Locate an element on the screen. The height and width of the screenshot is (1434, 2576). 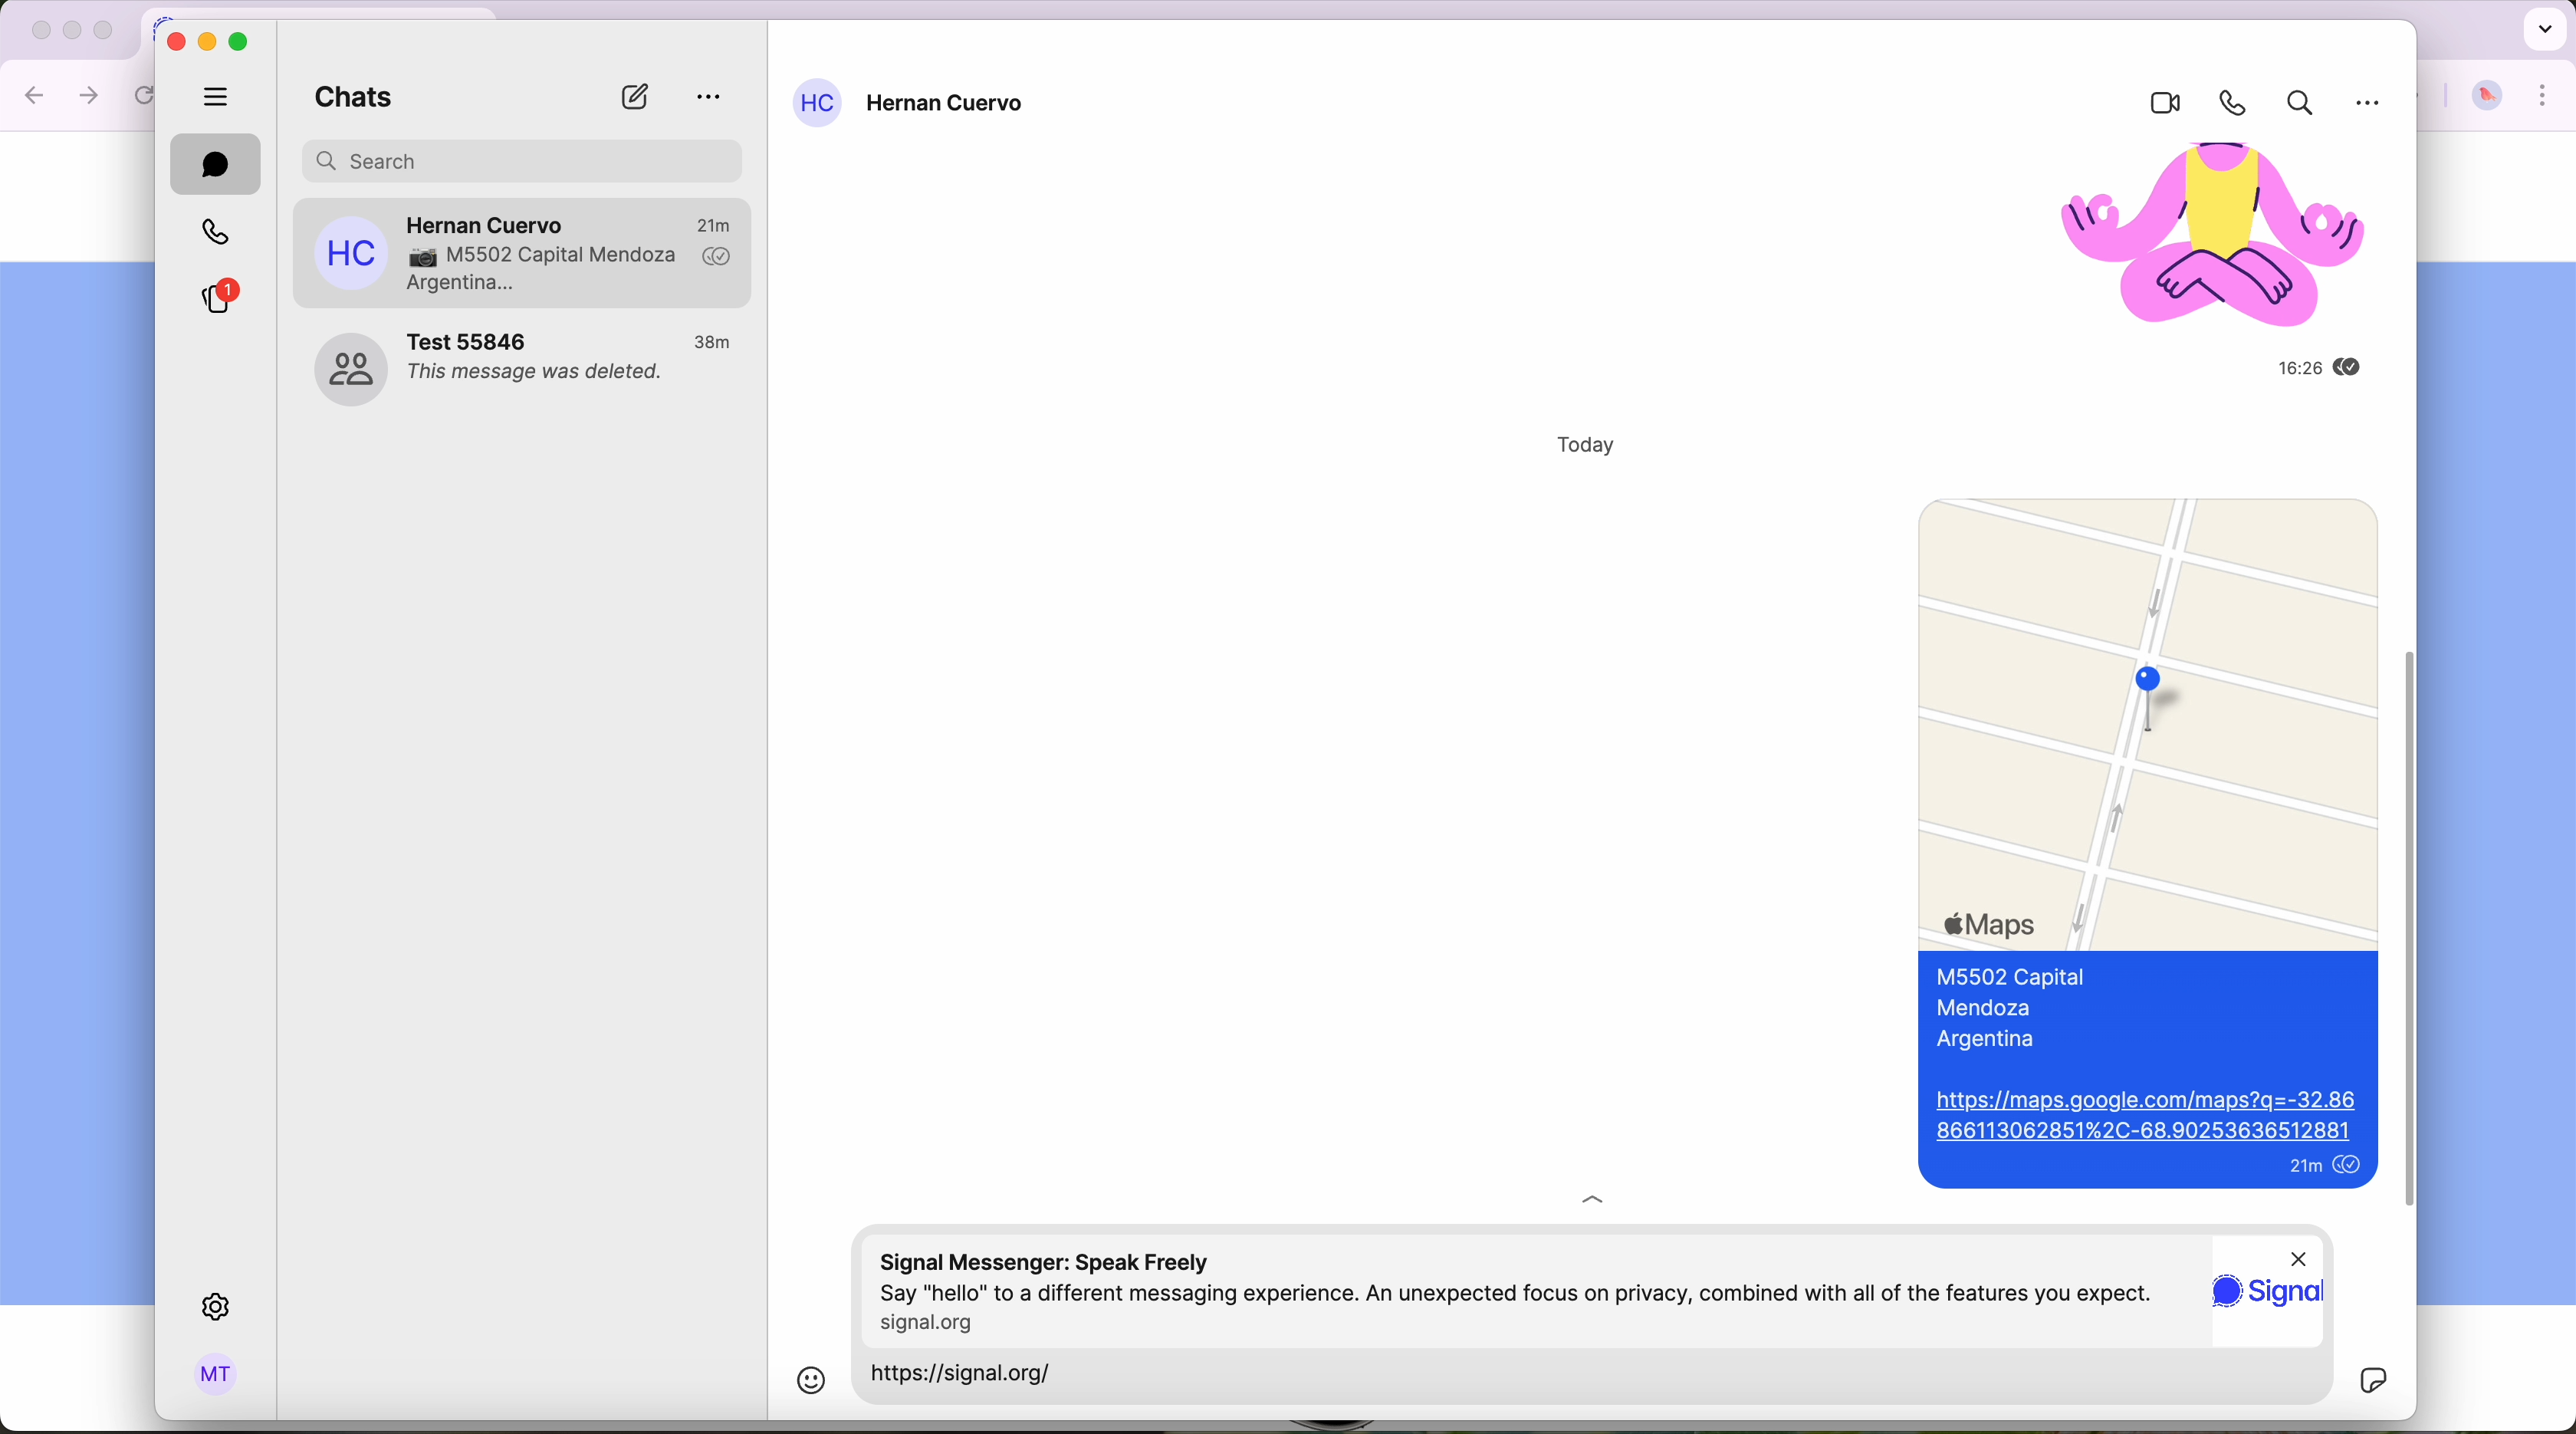
profile picture is located at coordinates (2487, 97).